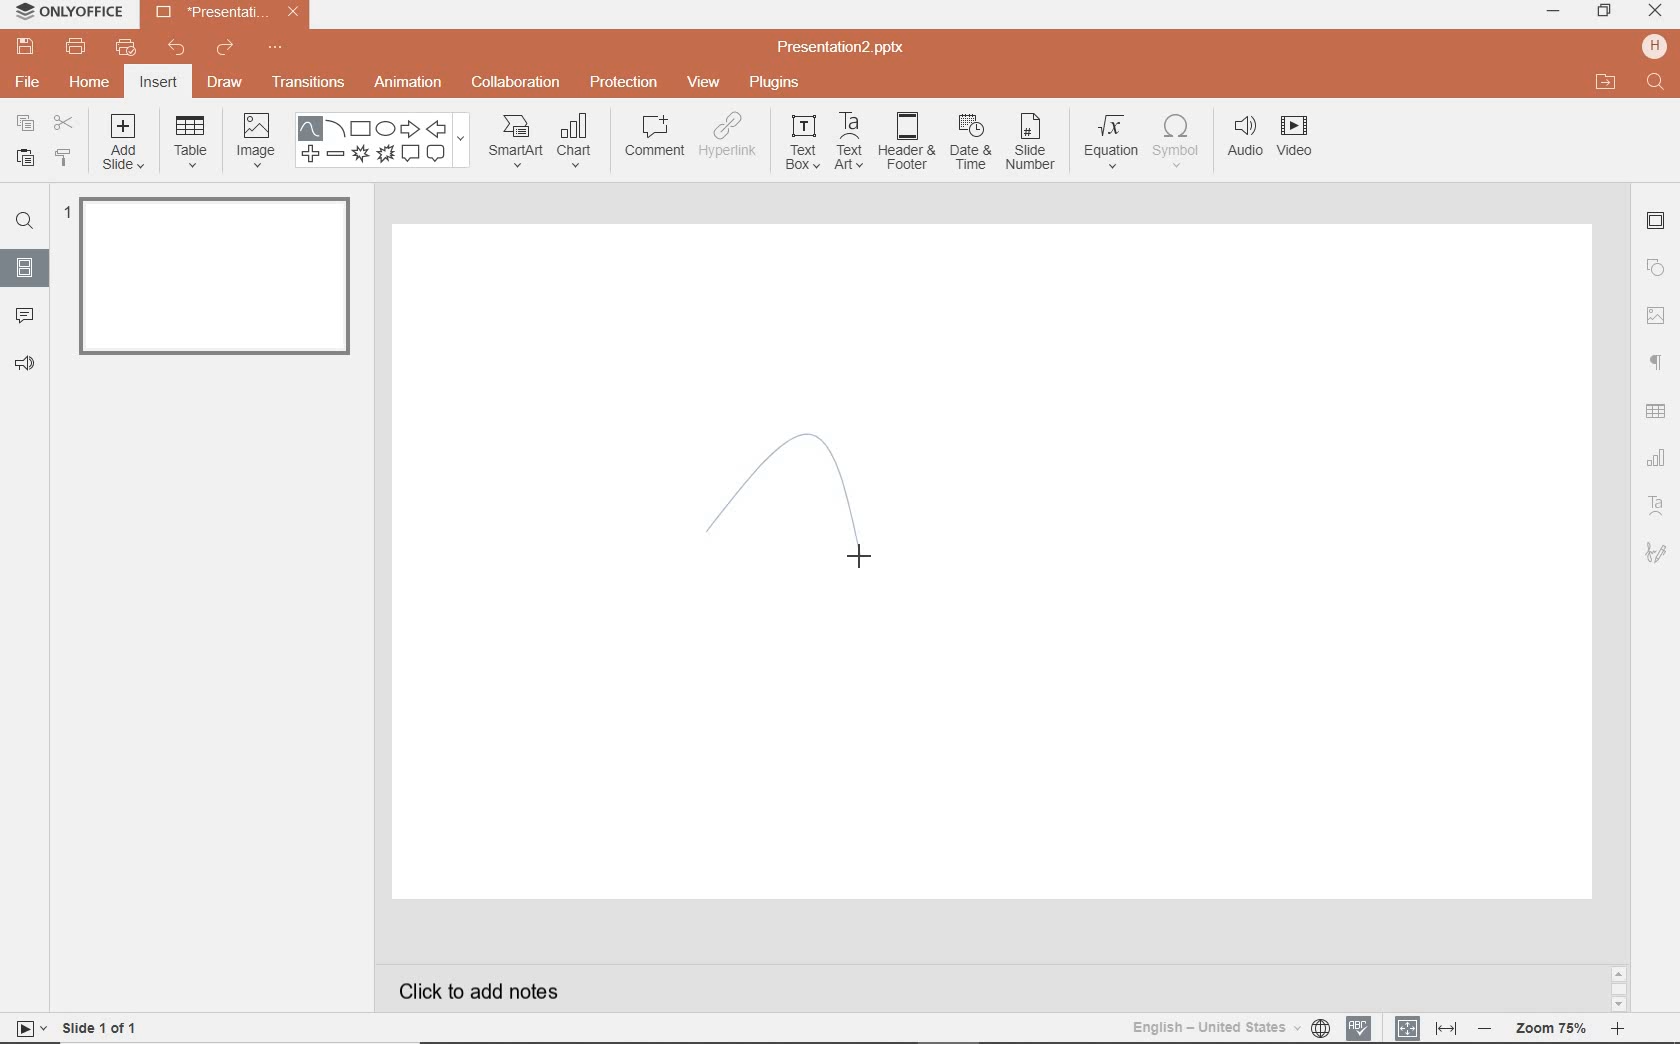 Image resolution: width=1680 pixels, height=1044 pixels. What do you see at coordinates (1658, 506) in the screenshot?
I see `TEXT ART SETTINGS` at bounding box center [1658, 506].